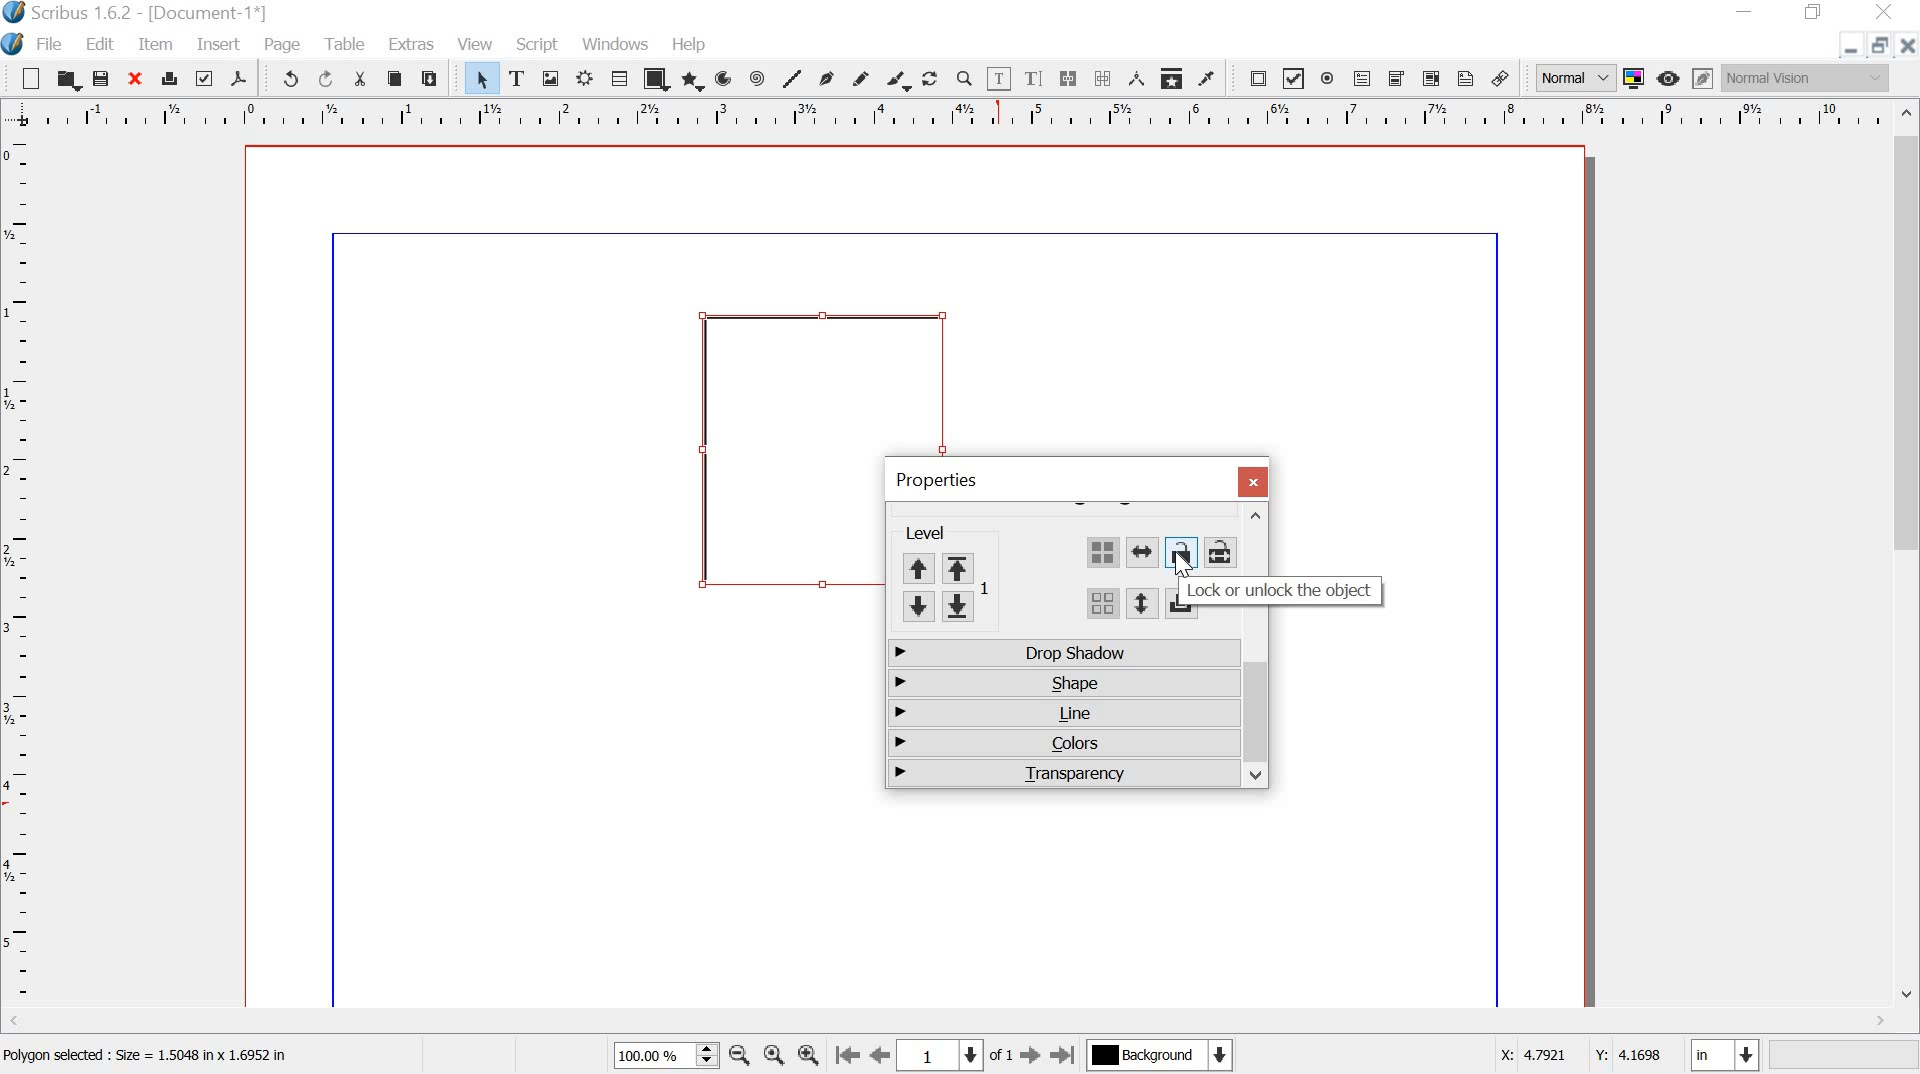 This screenshot has width=1920, height=1074. I want to click on text annotation, so click(1466, 80).